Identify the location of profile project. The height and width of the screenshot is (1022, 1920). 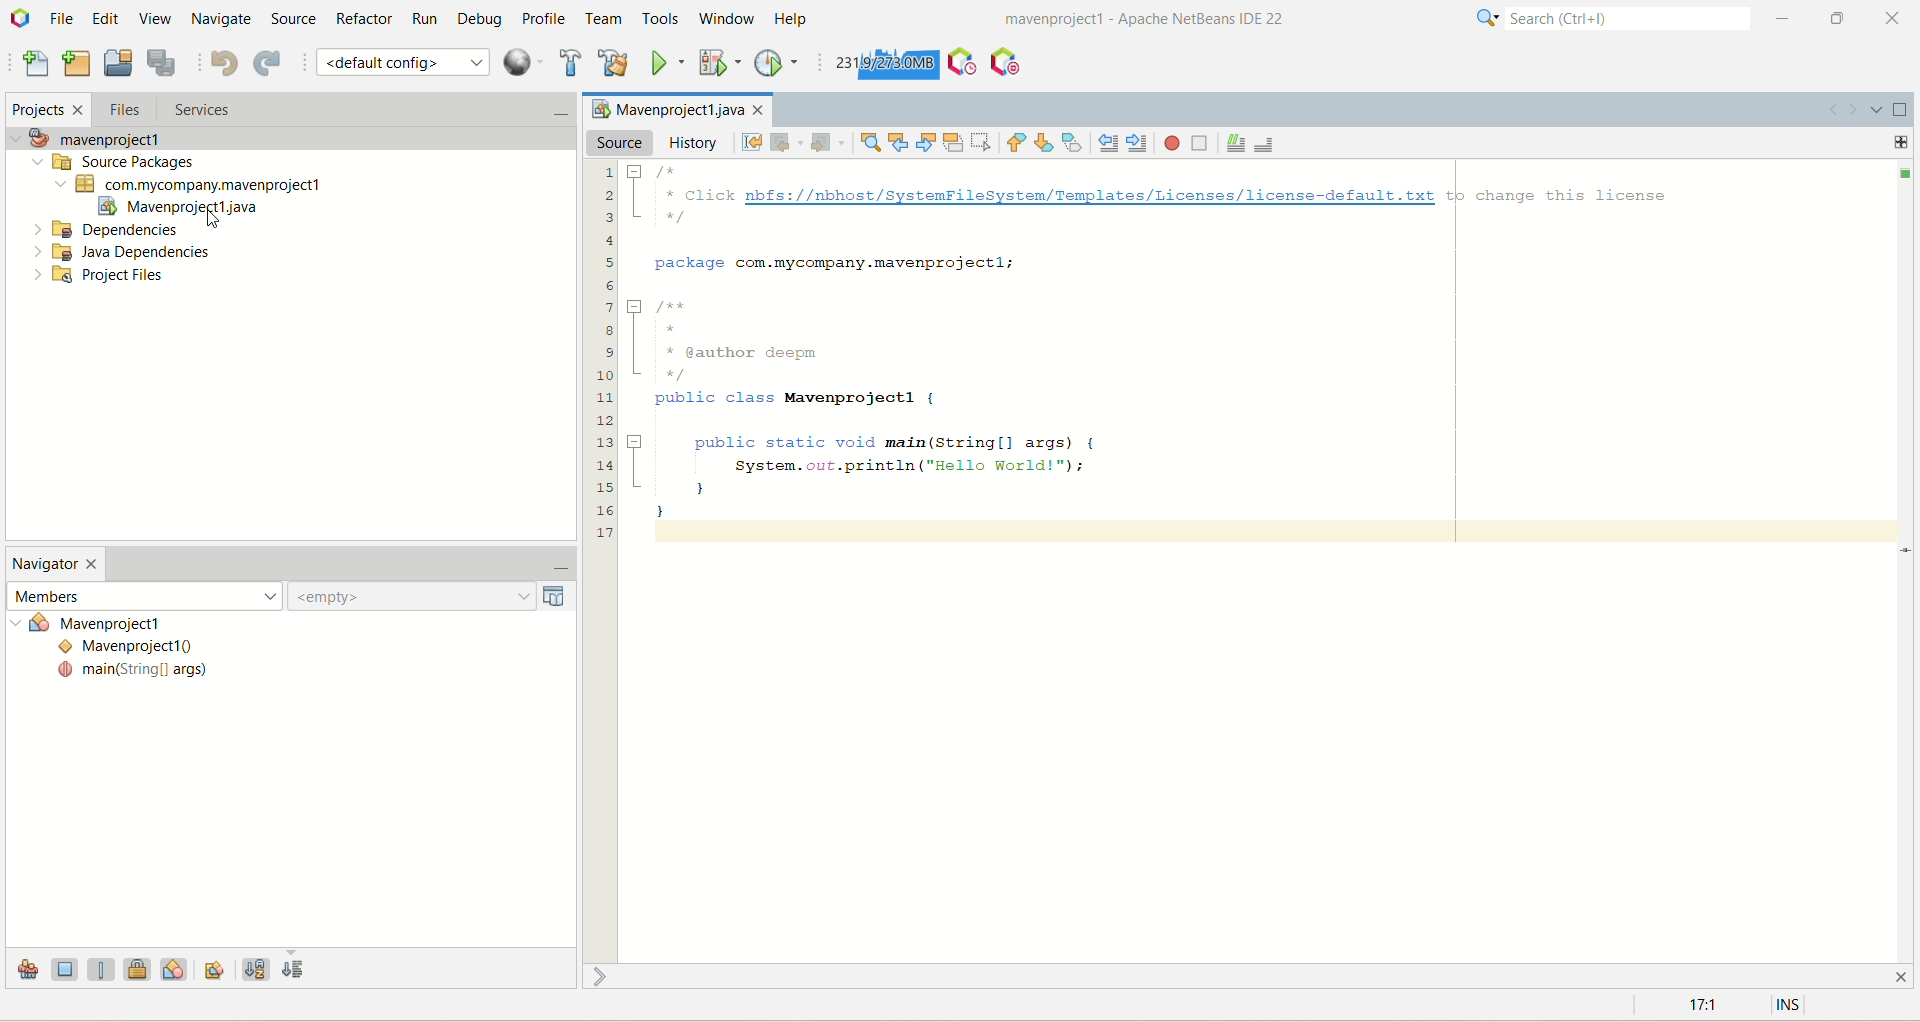
(778, 63).